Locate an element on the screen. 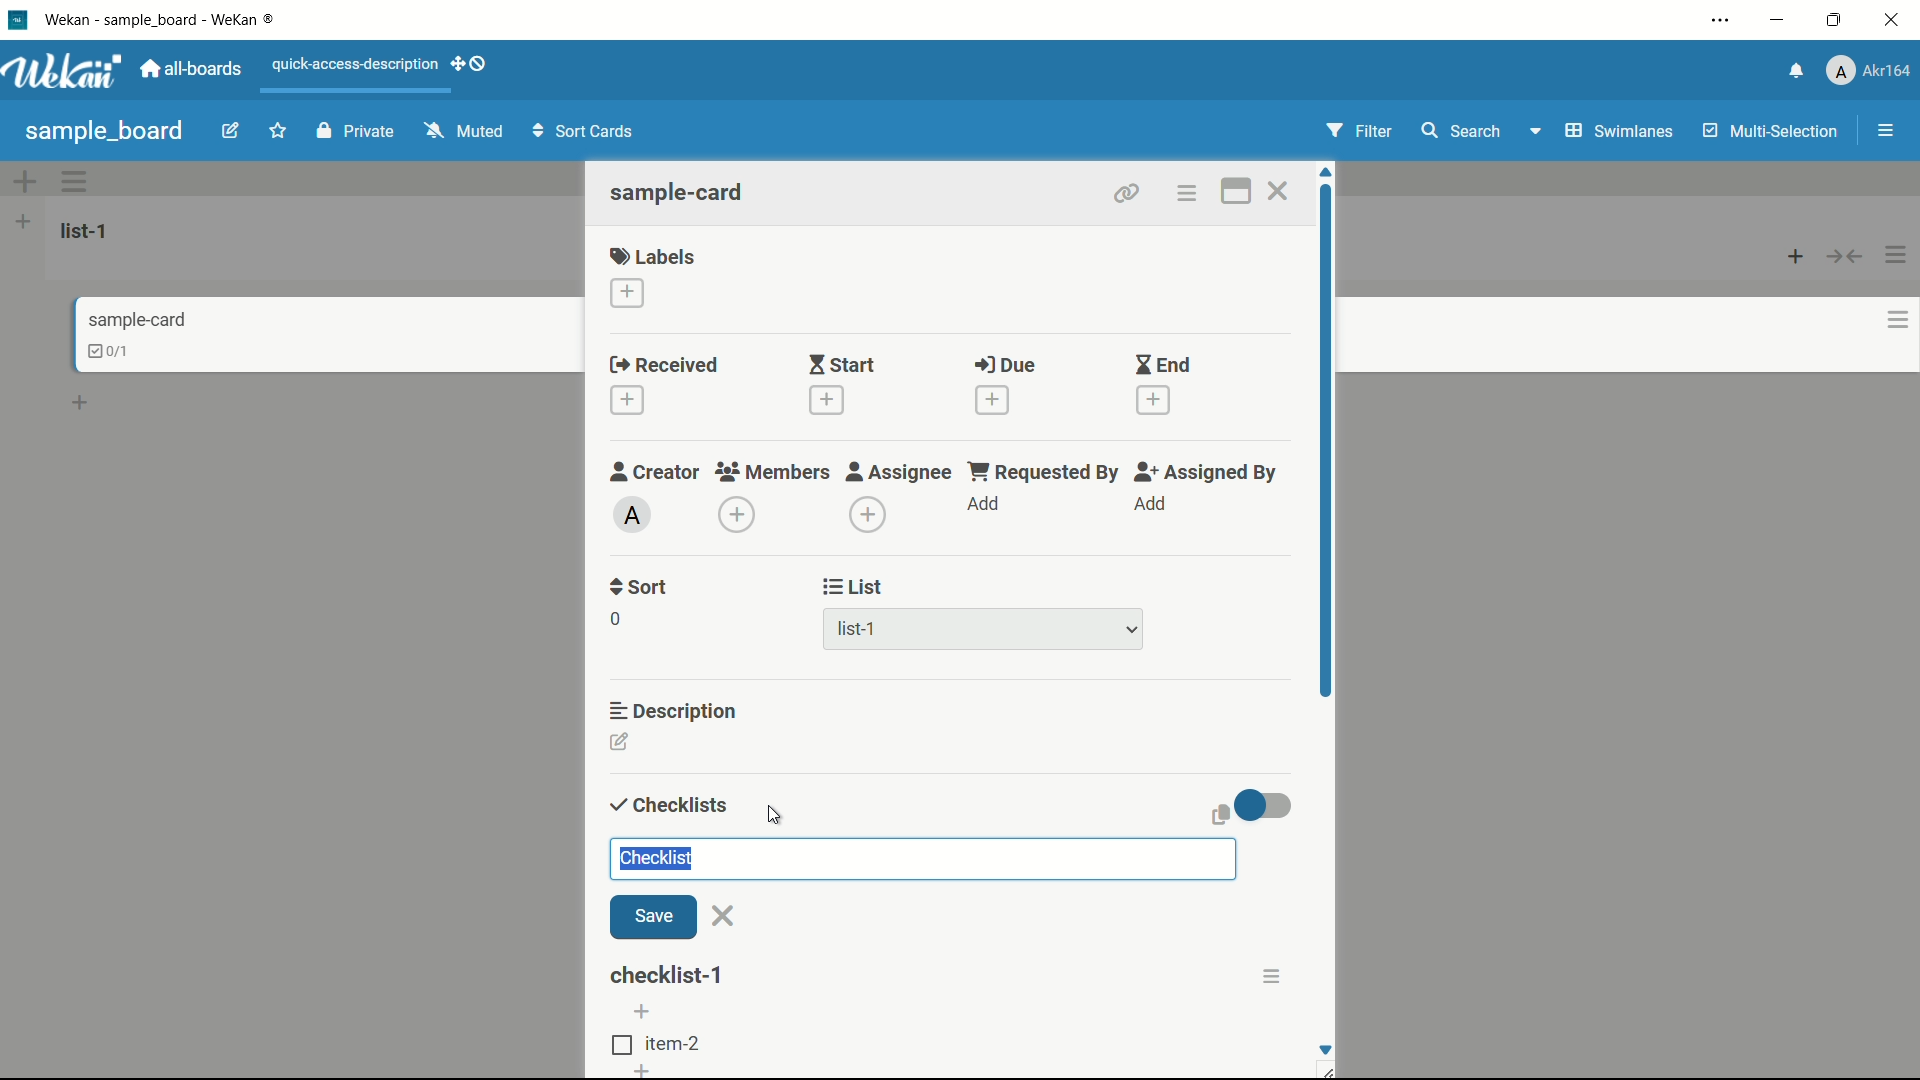  minimize is located at coordinates (1775, 21).